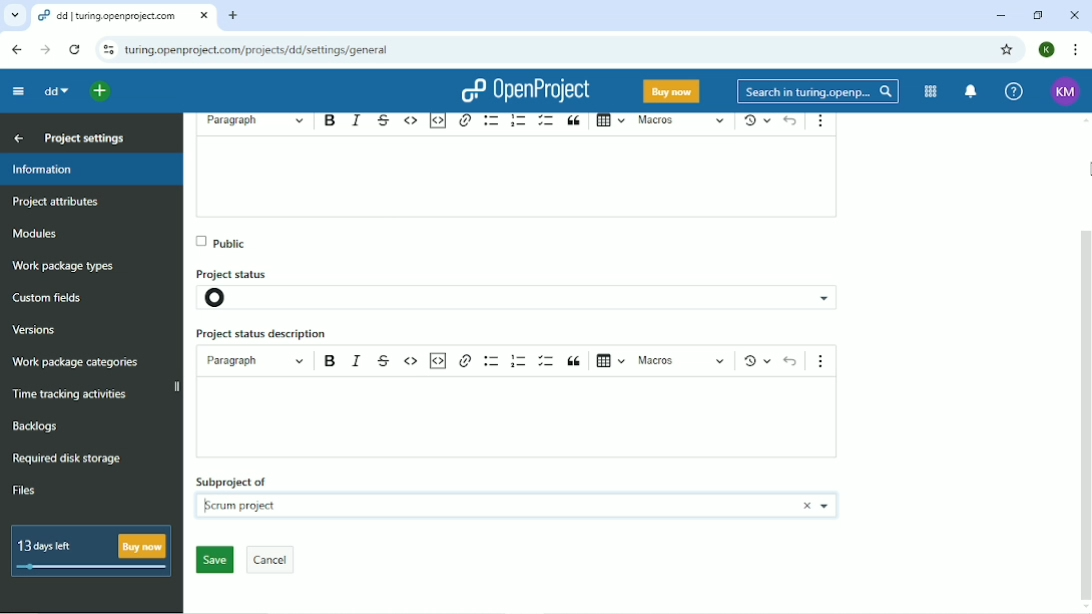 The image size is (1092, 614). What do you see at coordinates (122, 16) in the screenshot?
I see `dd/turing.openproject.com` at bounding box center [122, 16].